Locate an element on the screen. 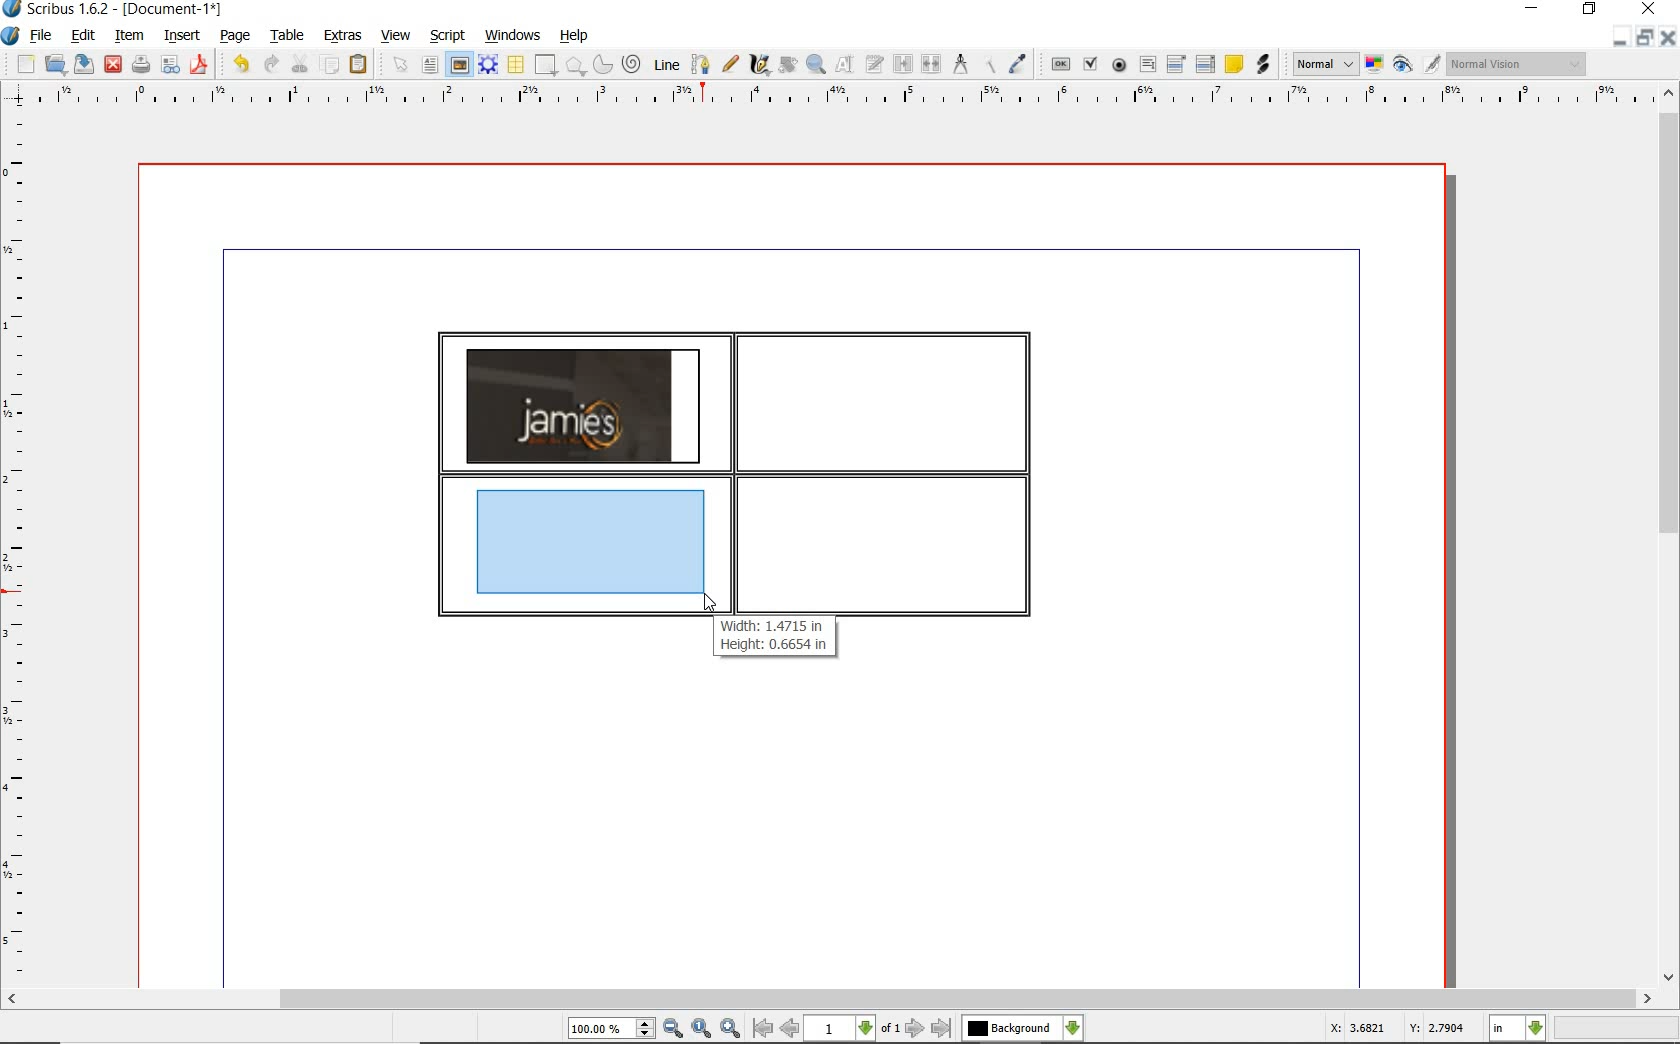 This screenshot has width=1680, height=1044. table is located at coordinates (517, 66).